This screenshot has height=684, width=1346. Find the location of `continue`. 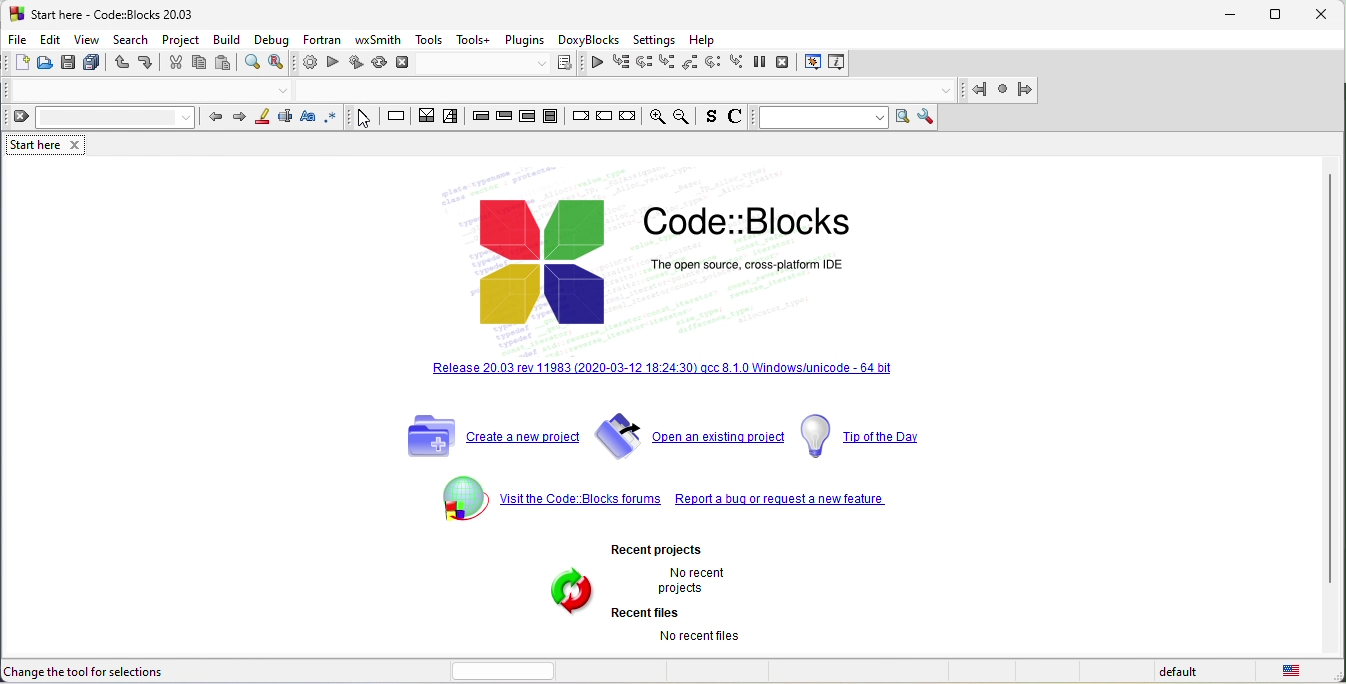

continue is located at coordinates (604, 117).